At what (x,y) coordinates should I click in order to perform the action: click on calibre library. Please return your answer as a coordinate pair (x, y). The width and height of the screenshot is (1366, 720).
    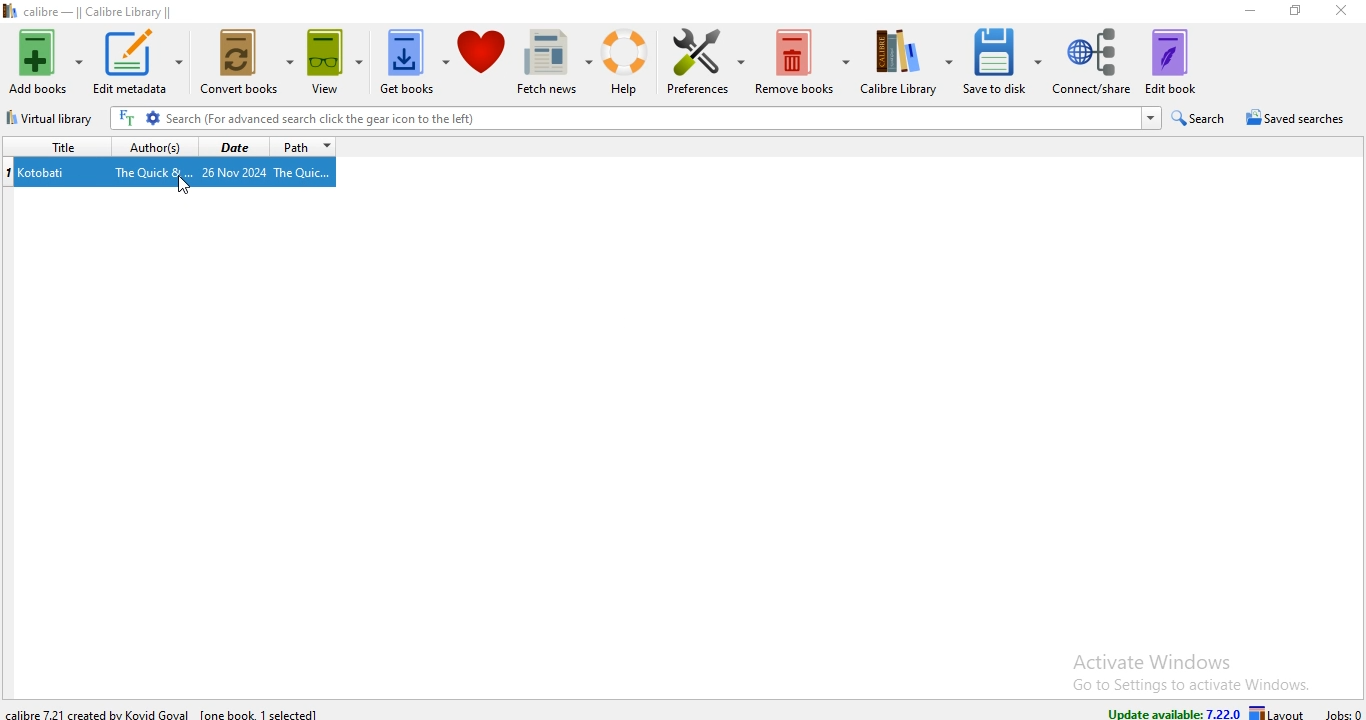
    Looking at the image, I should click on (907, 61).